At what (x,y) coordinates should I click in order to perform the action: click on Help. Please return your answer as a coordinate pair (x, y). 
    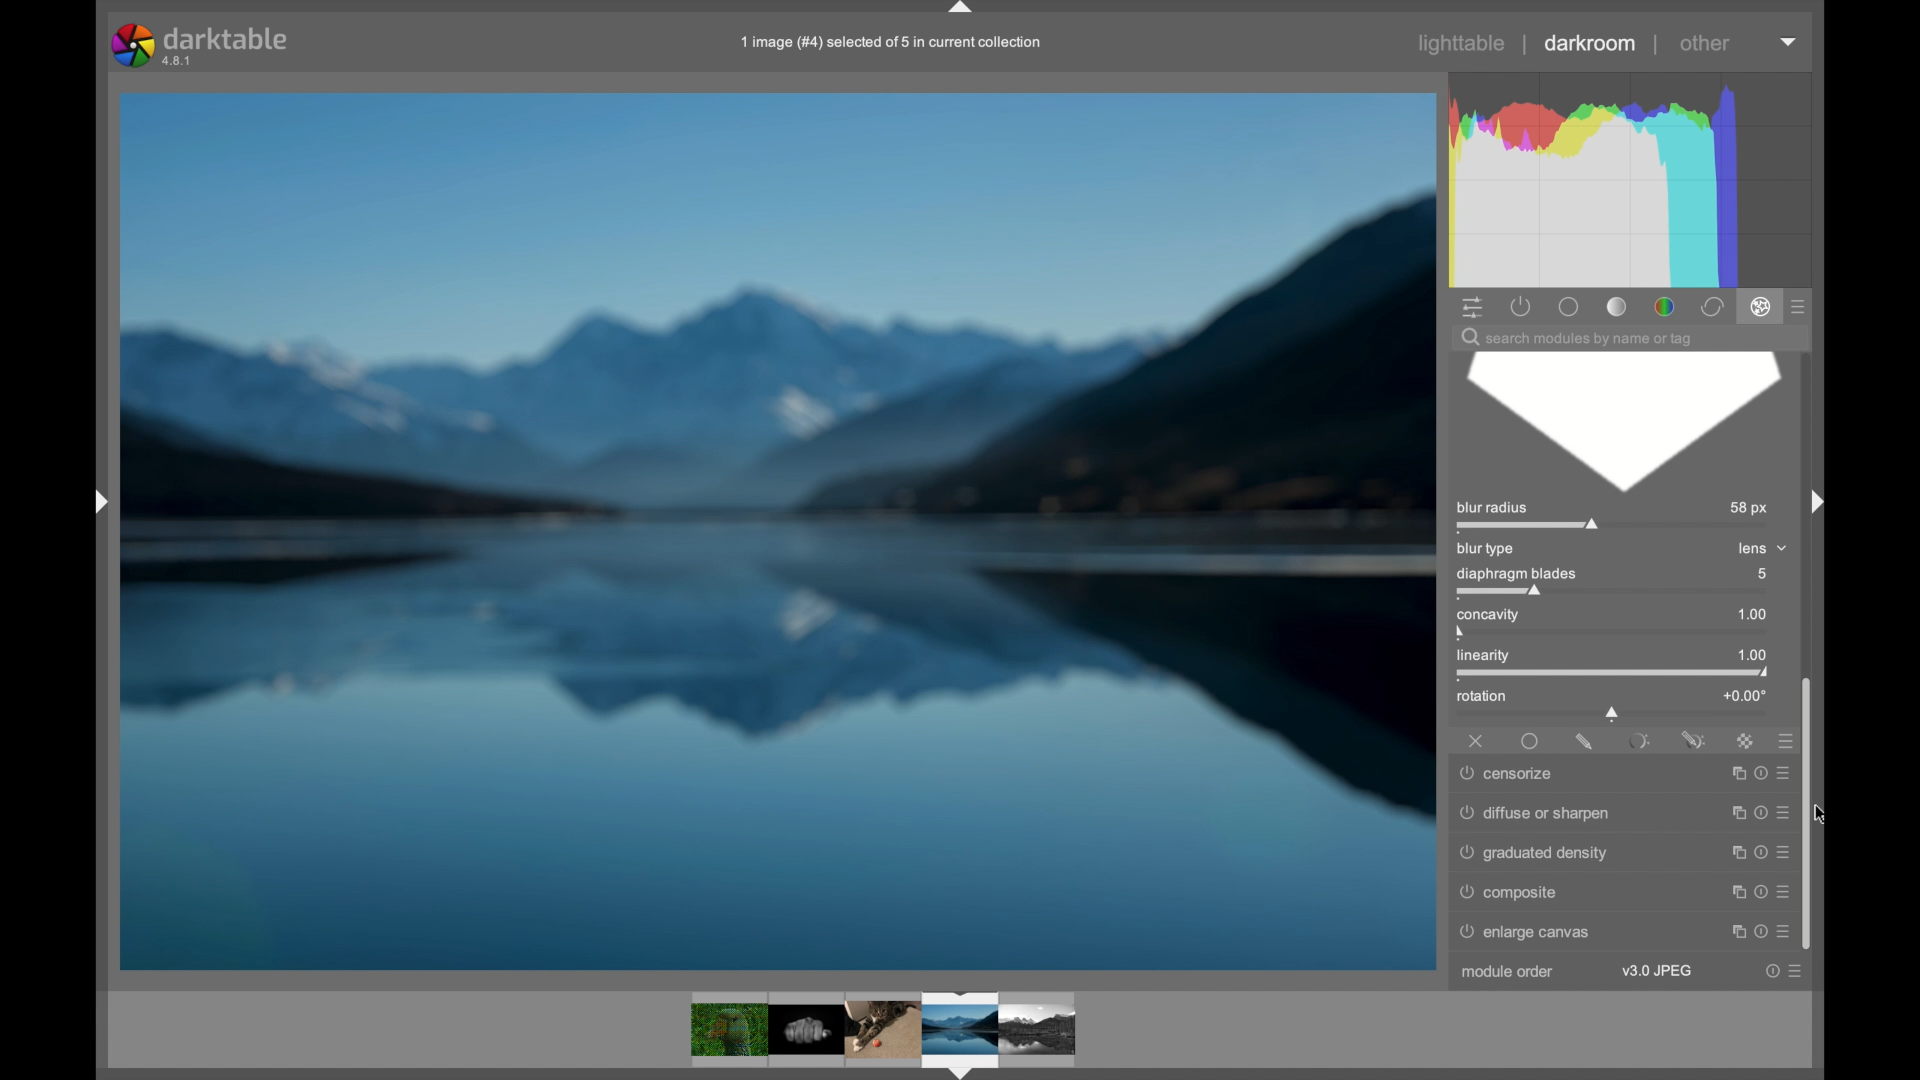
    Looking at the image, I should click on (1771, 971).